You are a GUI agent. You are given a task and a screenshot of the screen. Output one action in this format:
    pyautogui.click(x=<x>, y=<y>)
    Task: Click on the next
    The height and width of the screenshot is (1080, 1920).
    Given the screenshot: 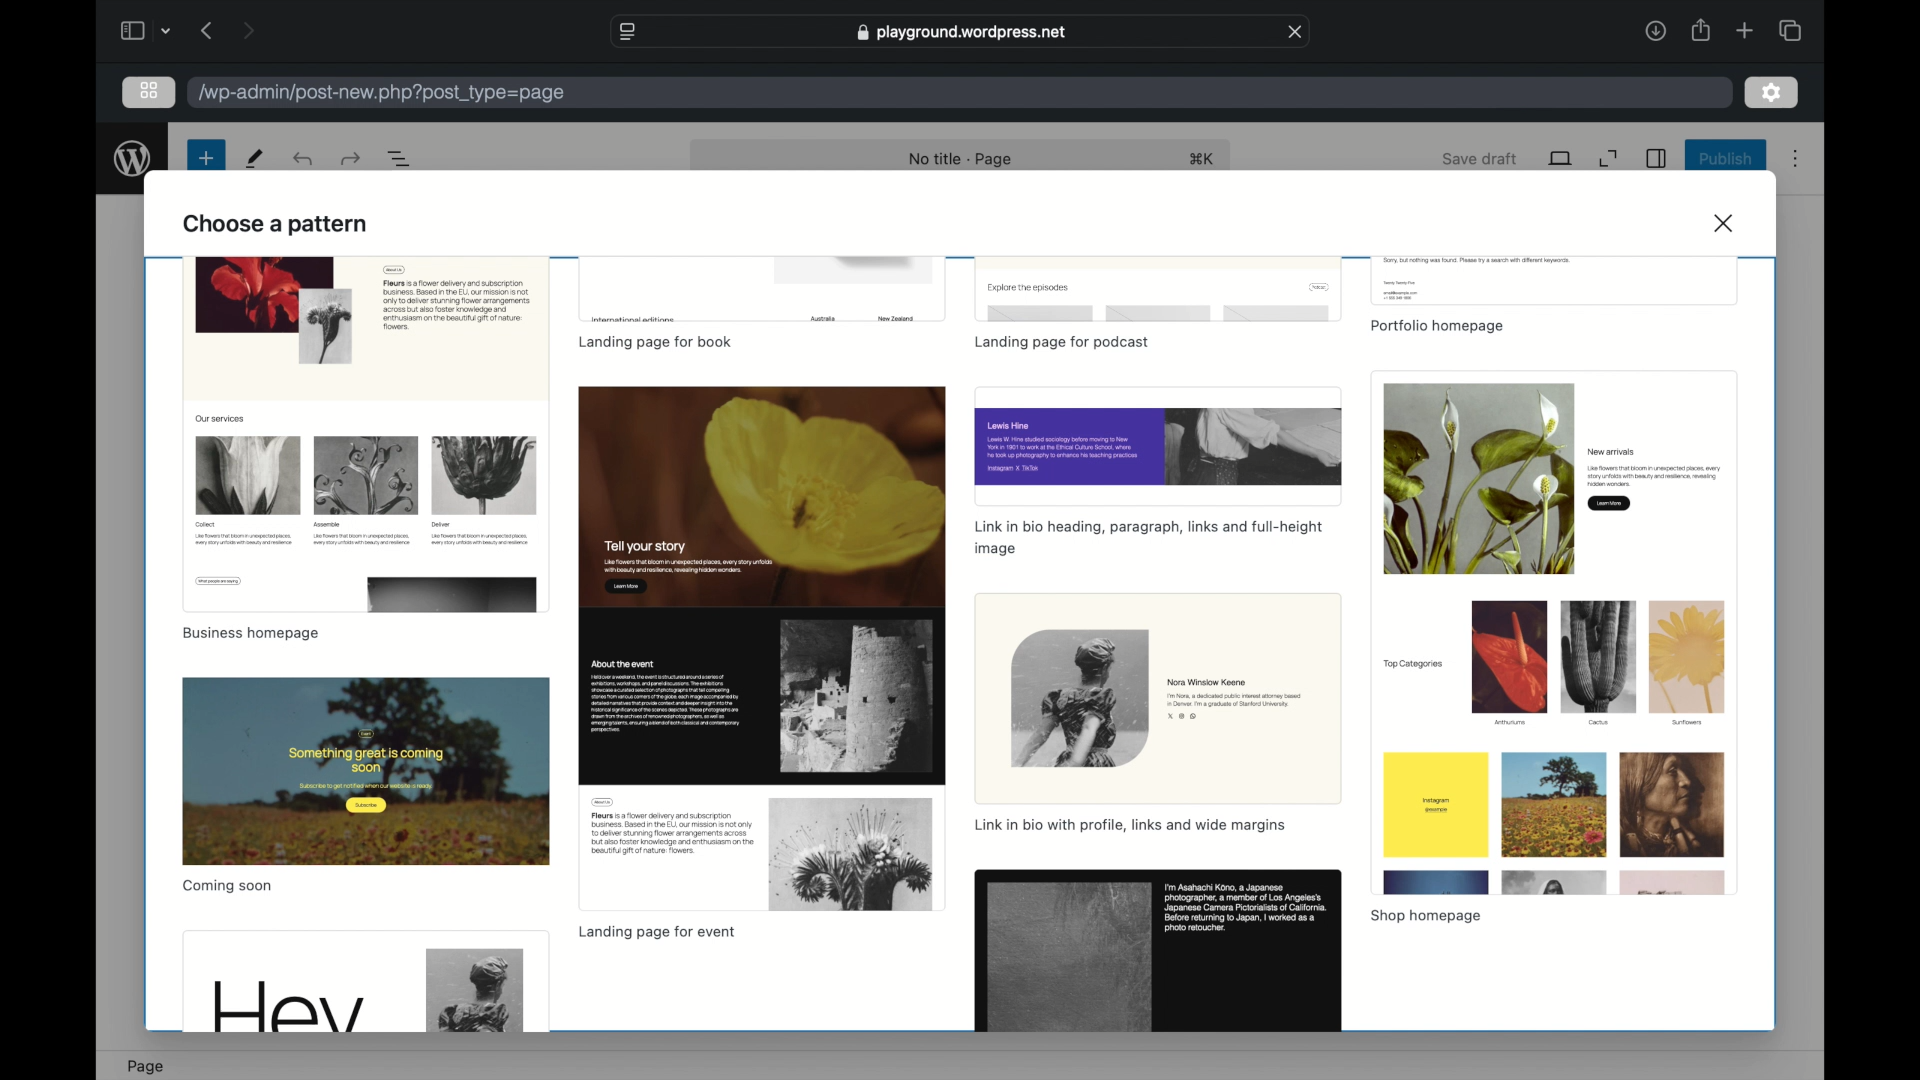 What is the action you would take?
    pyautogui.click(x=248, y=30)
    